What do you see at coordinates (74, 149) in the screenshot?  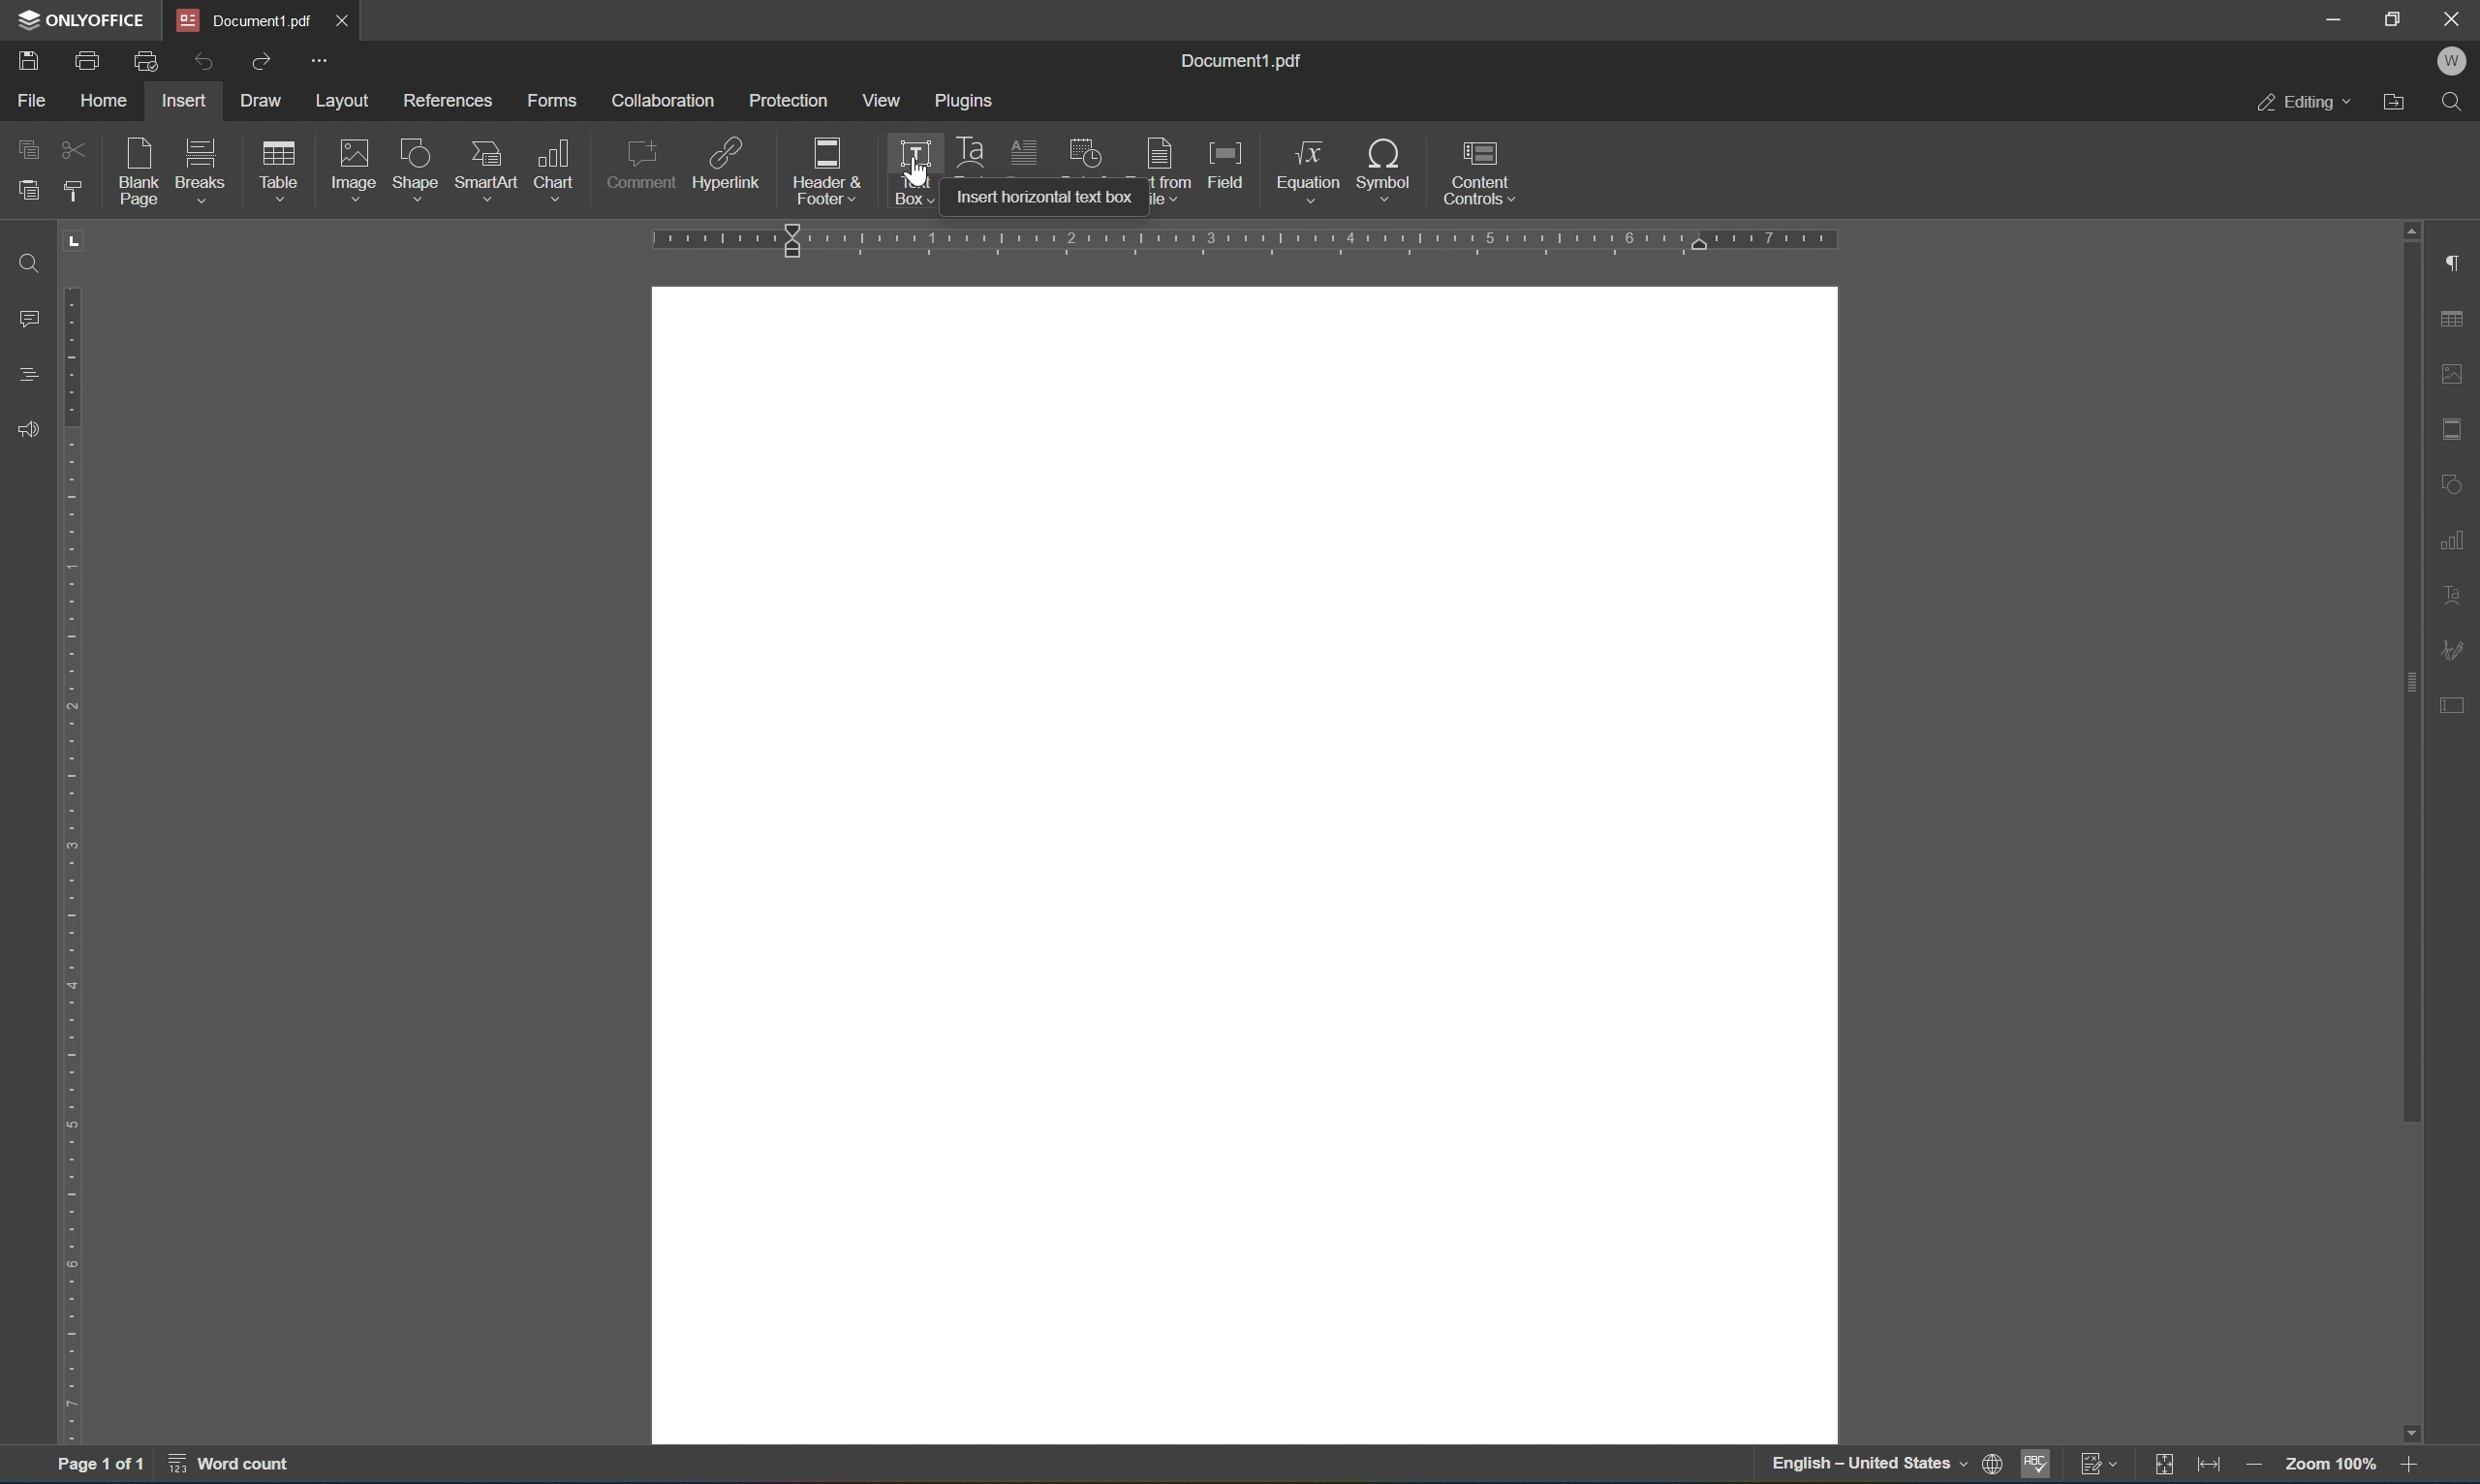 I see `cut` at bounding box center [74, 149].